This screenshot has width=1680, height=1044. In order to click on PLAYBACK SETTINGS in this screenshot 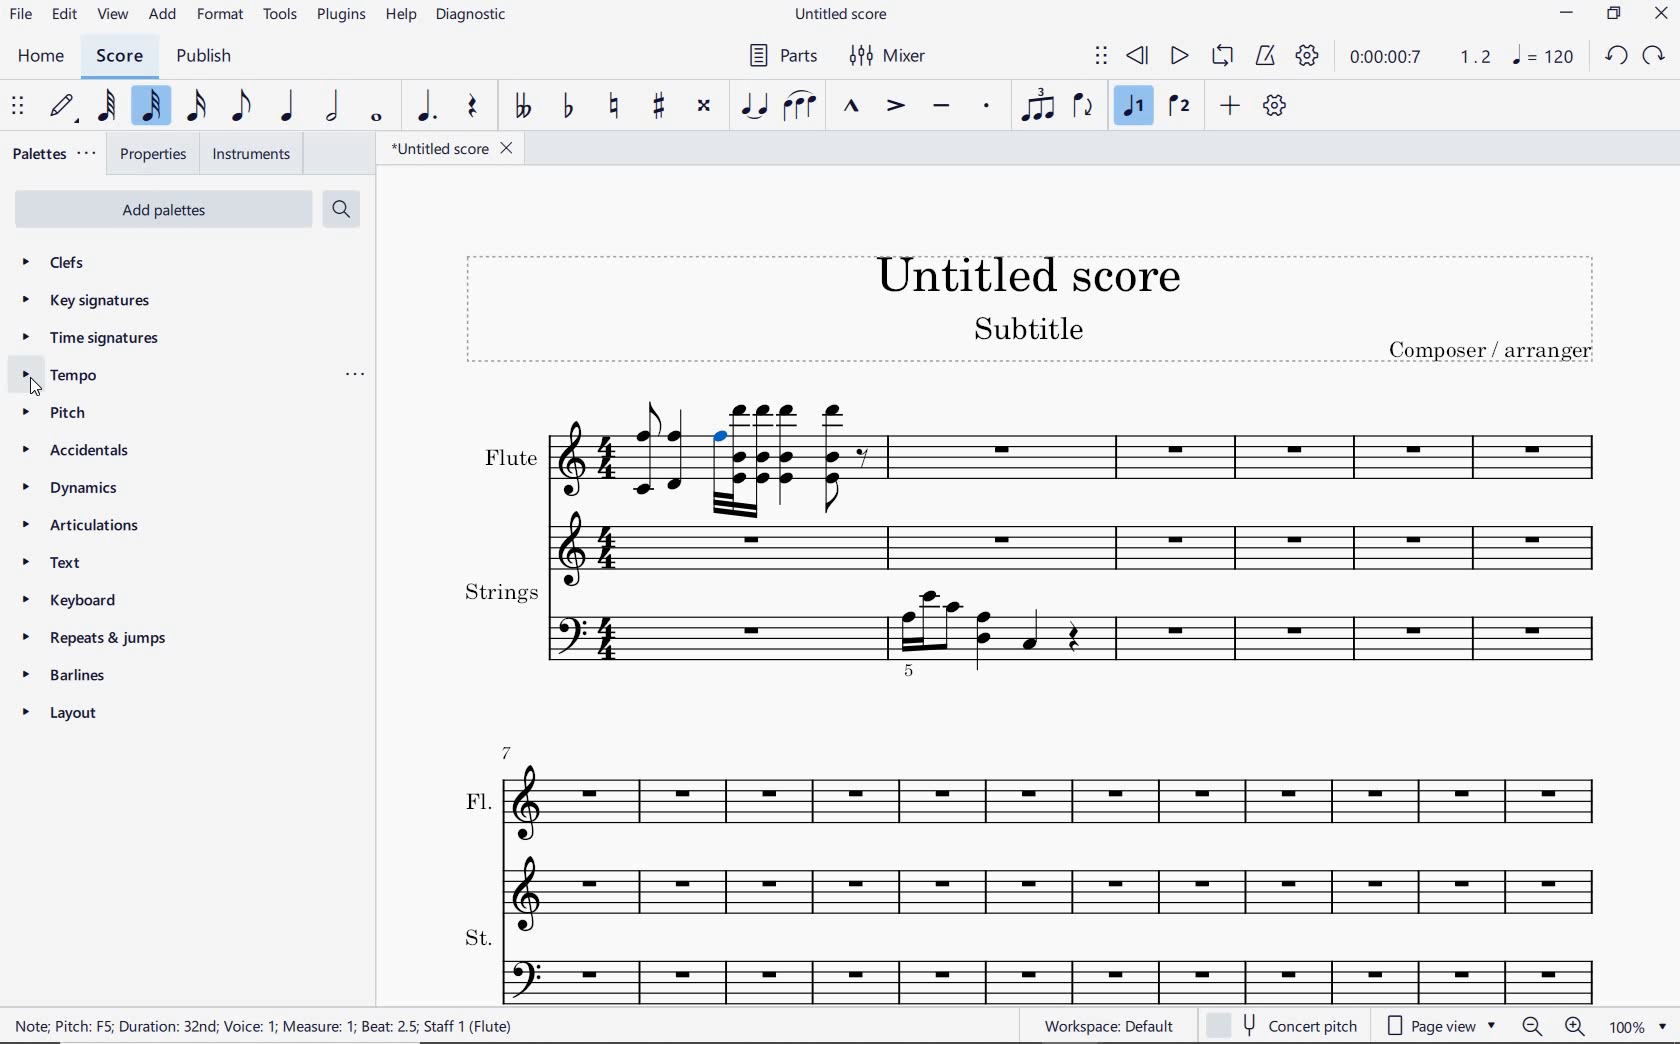, I will do `click(1309, 56)`.